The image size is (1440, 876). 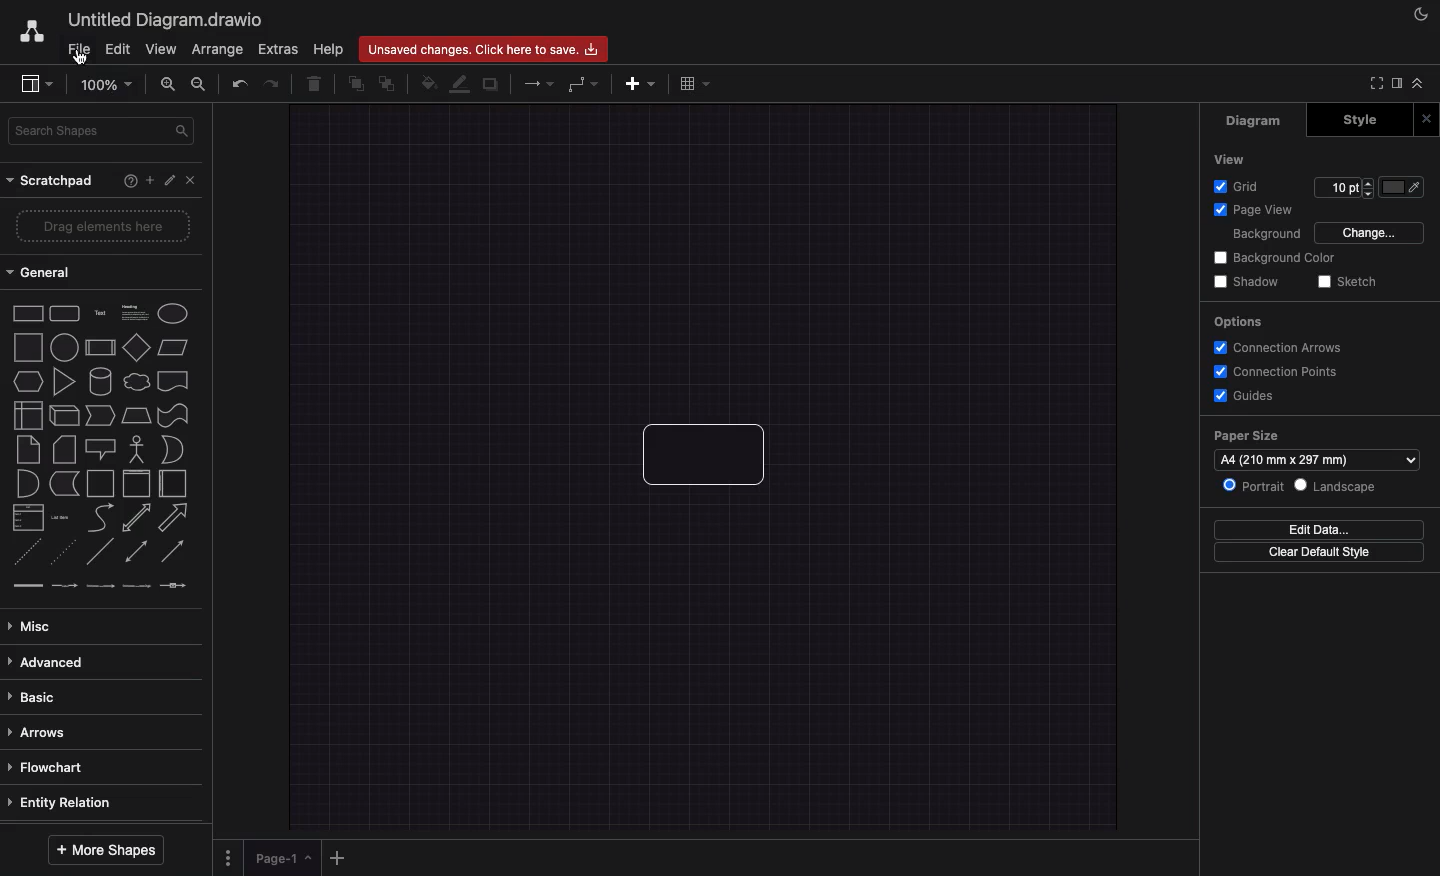 What do you see at coordinates (1243, 397) in the screenshot?
I see `Guides` at bounding box center [1243, 397].